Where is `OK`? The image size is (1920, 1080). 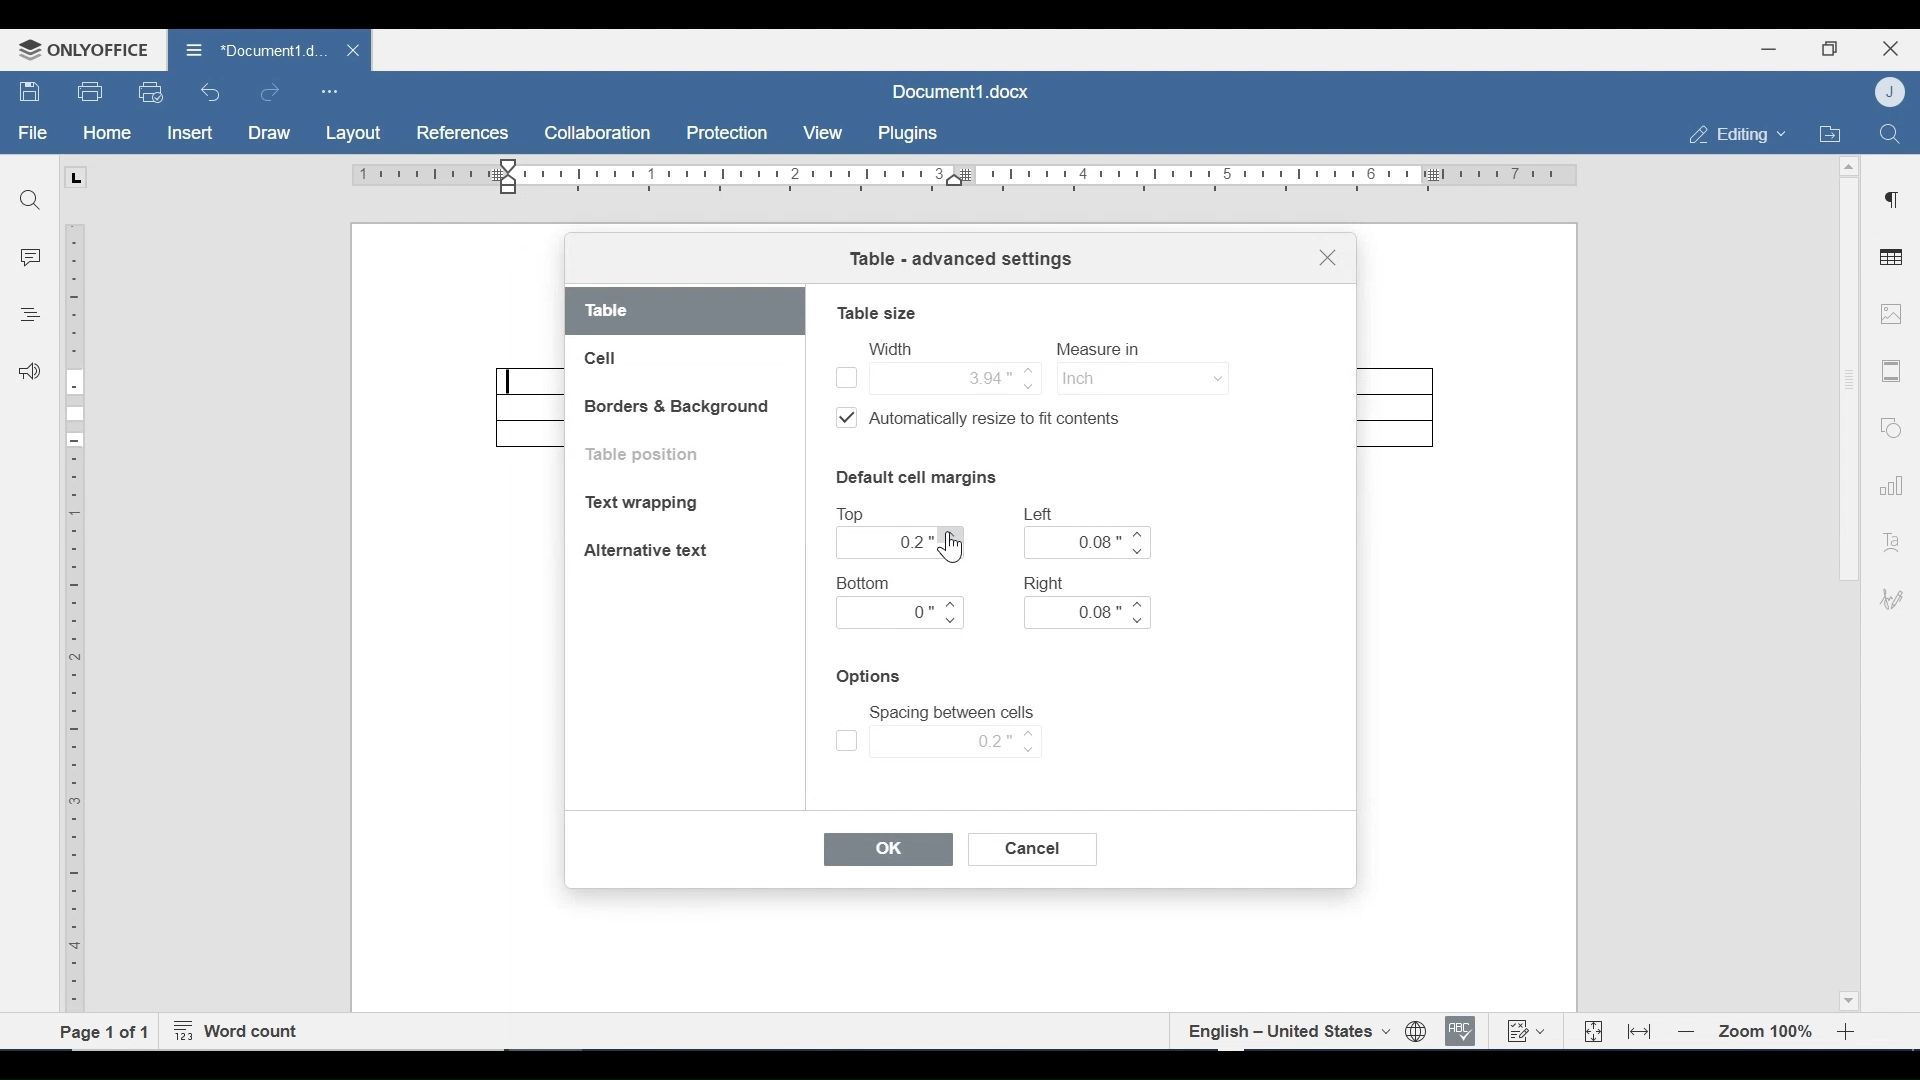
OK is located at coordinates (889, 850).